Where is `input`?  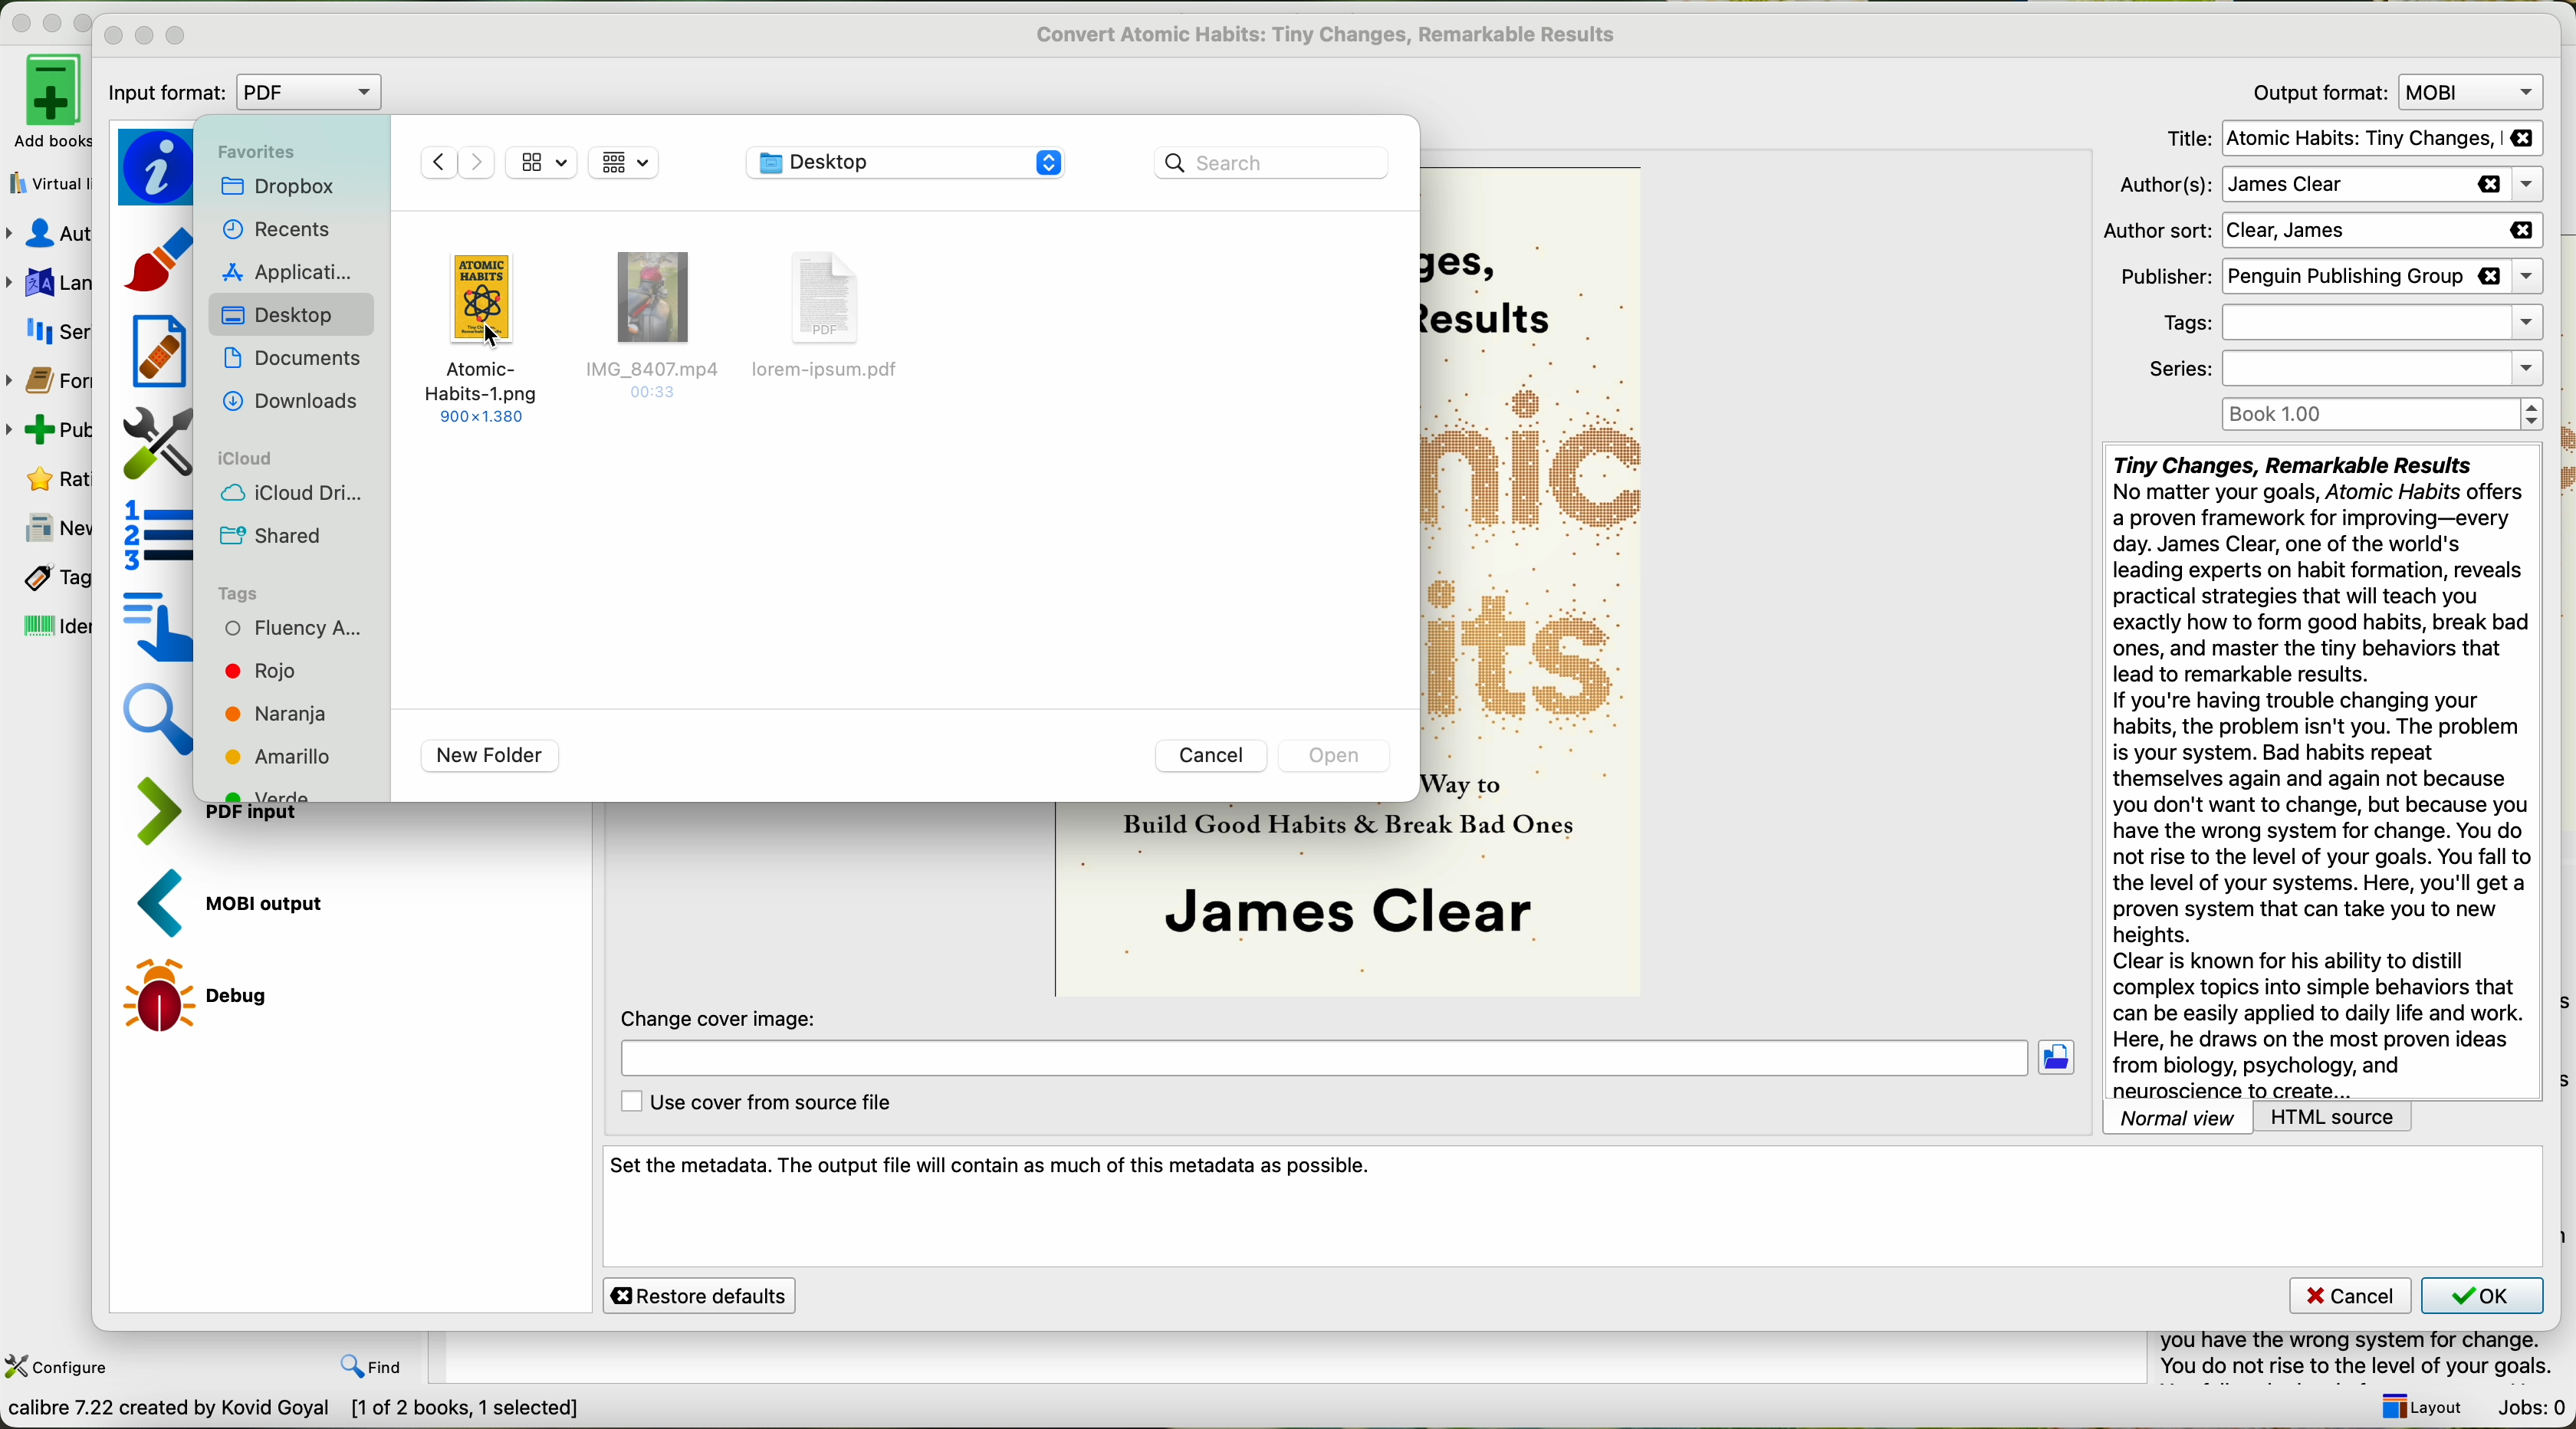
input is located at coordinates (269, 826).